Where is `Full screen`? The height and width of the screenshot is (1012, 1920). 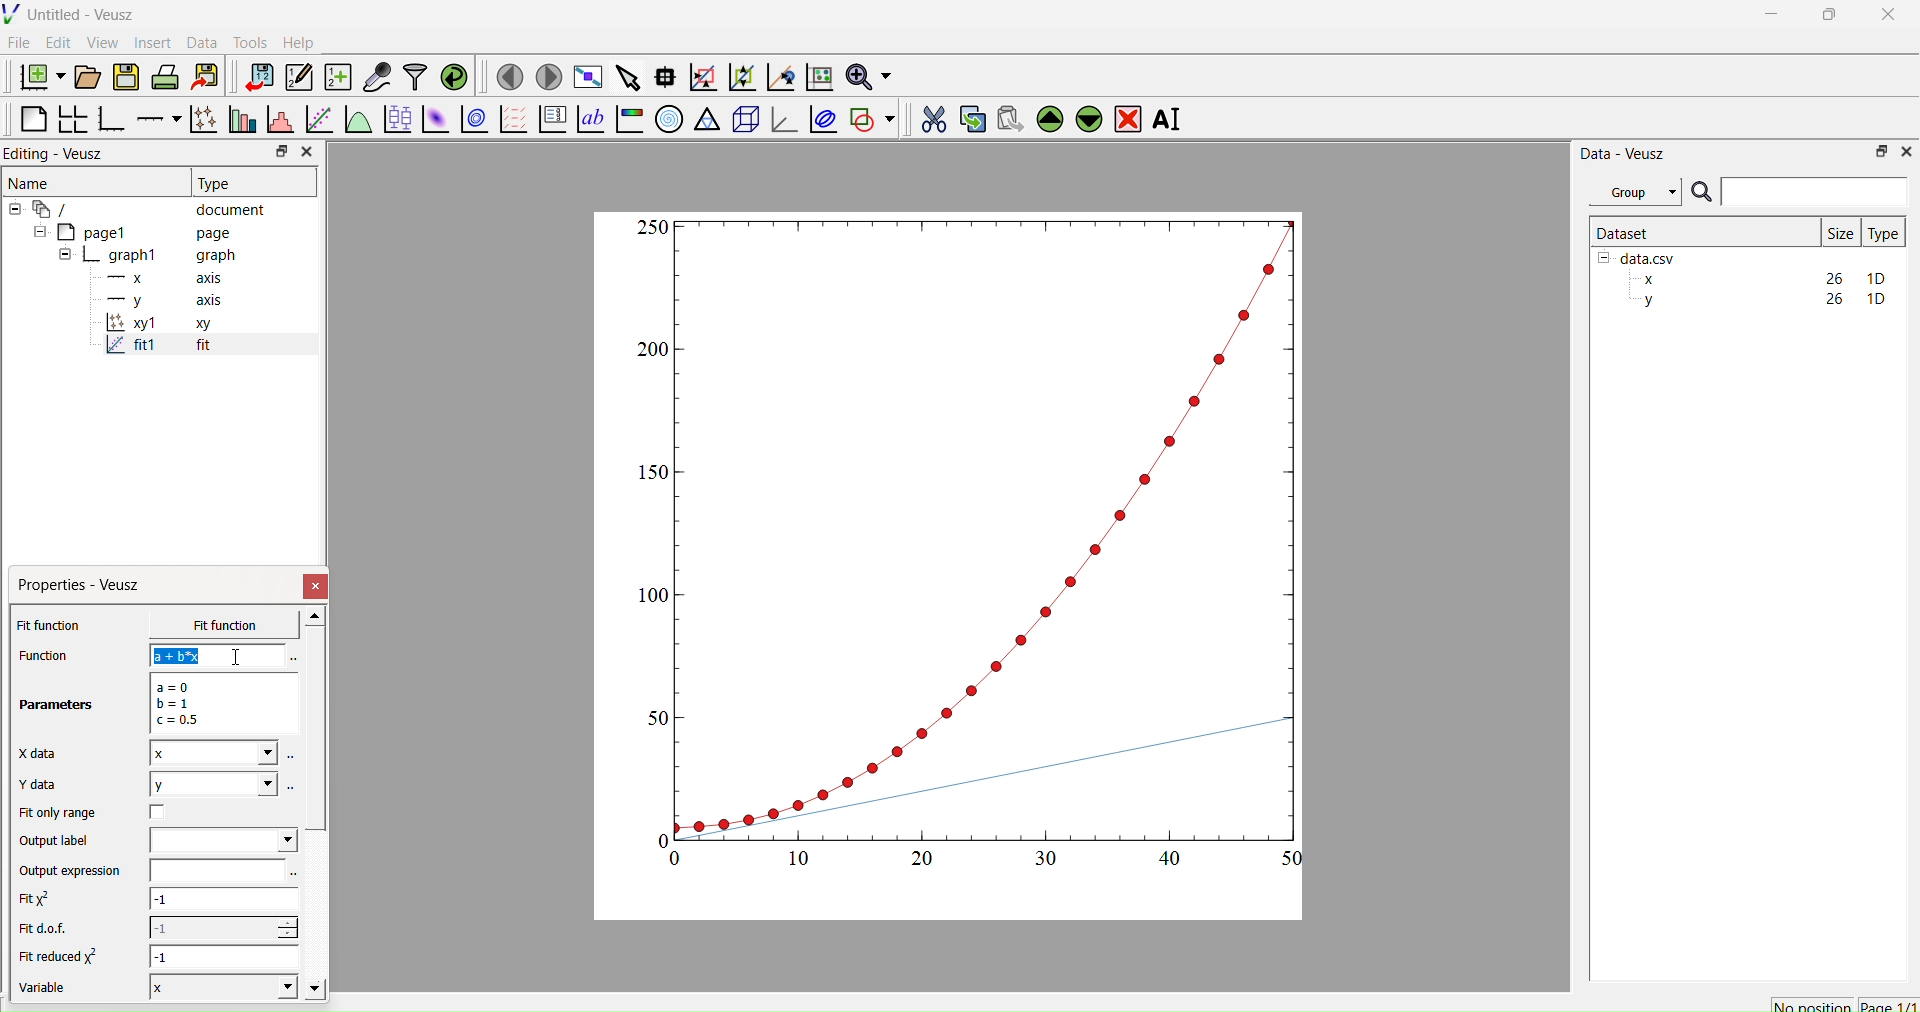
Full screen is located at coordinates (584, 77).